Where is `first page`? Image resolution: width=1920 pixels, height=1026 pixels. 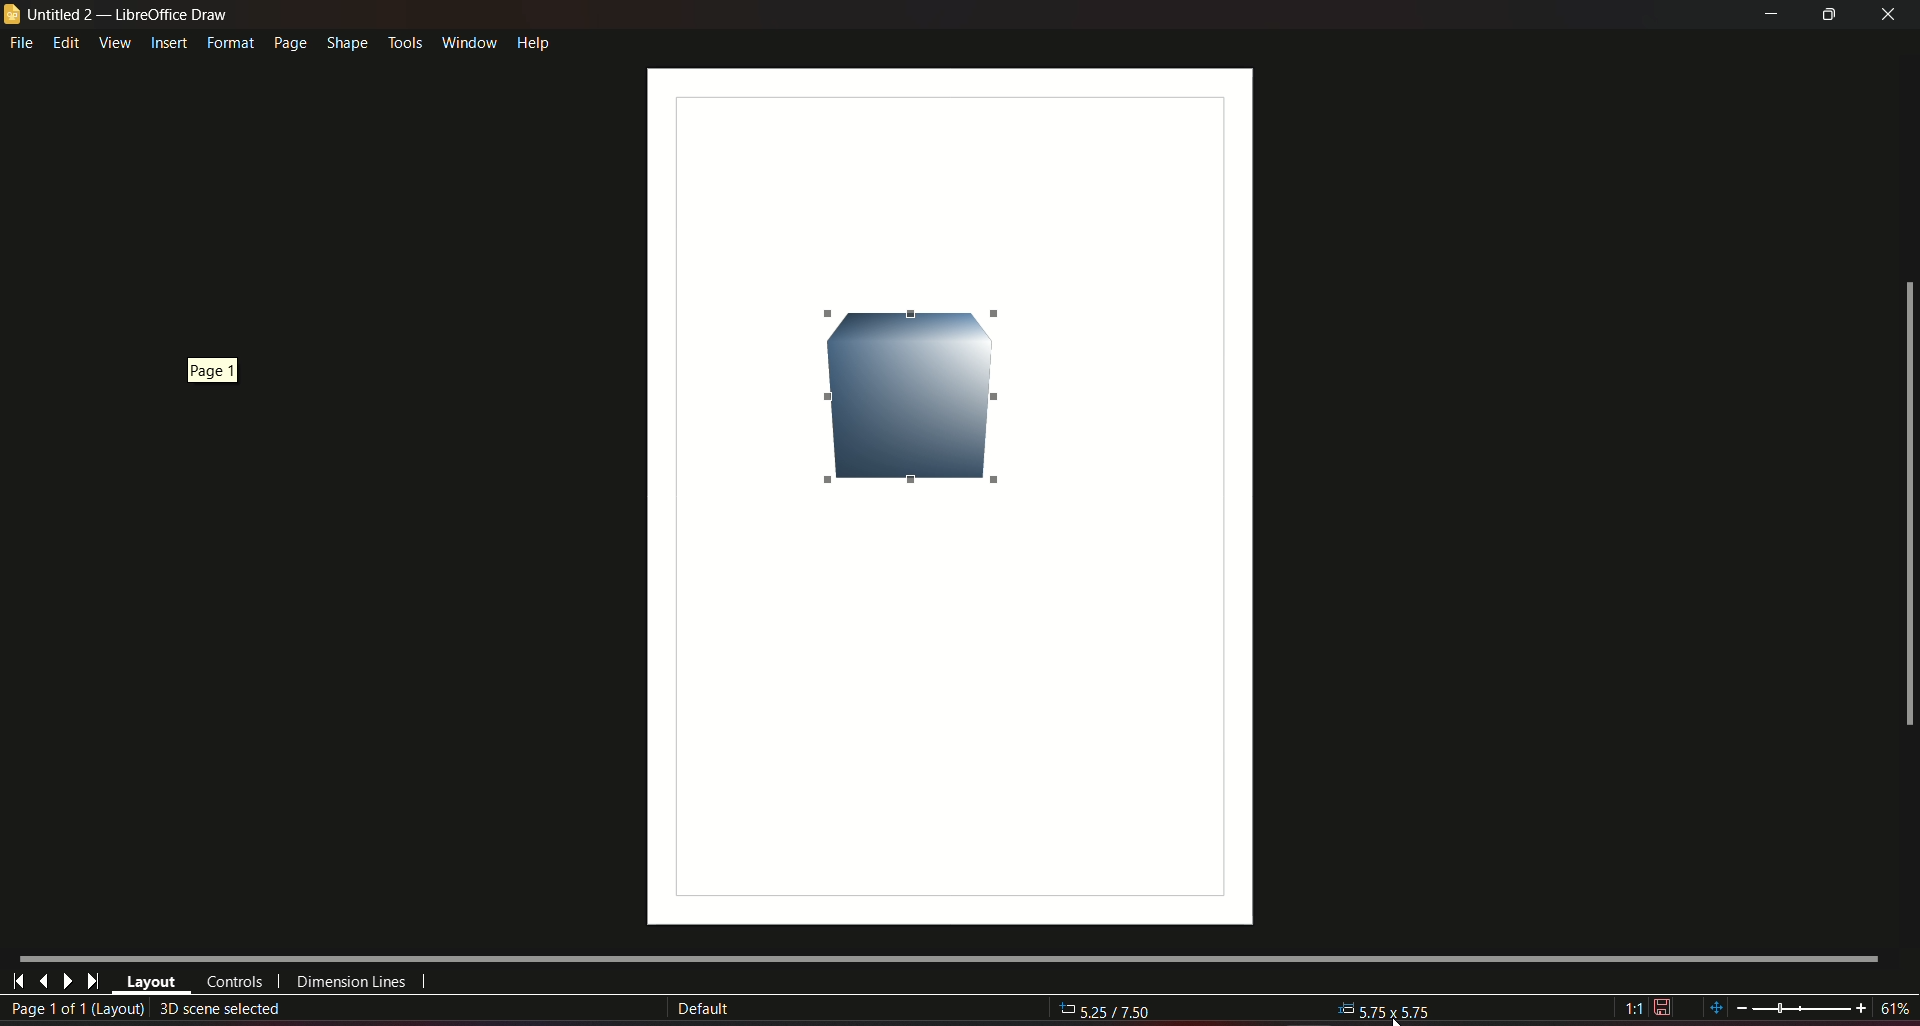
first page is located at coordinates (19, 979).